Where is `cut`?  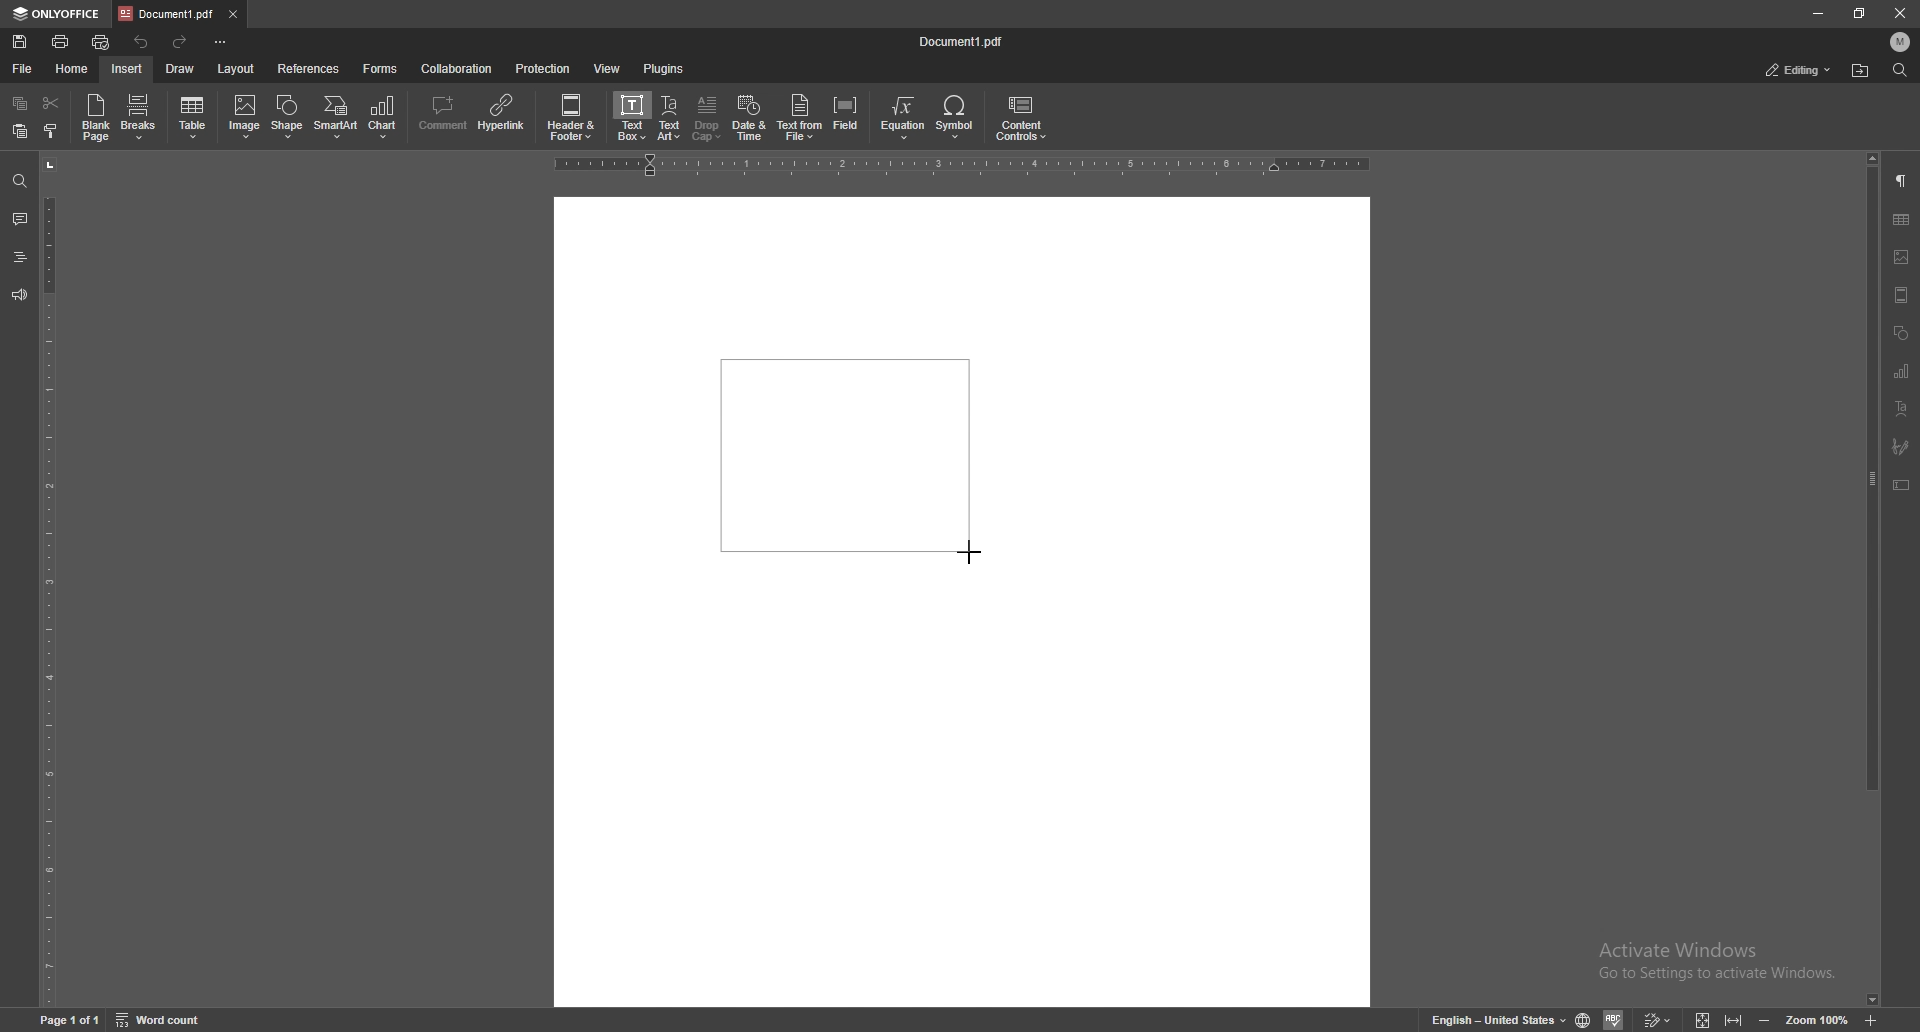 cut is located at coordinates (51, 103).